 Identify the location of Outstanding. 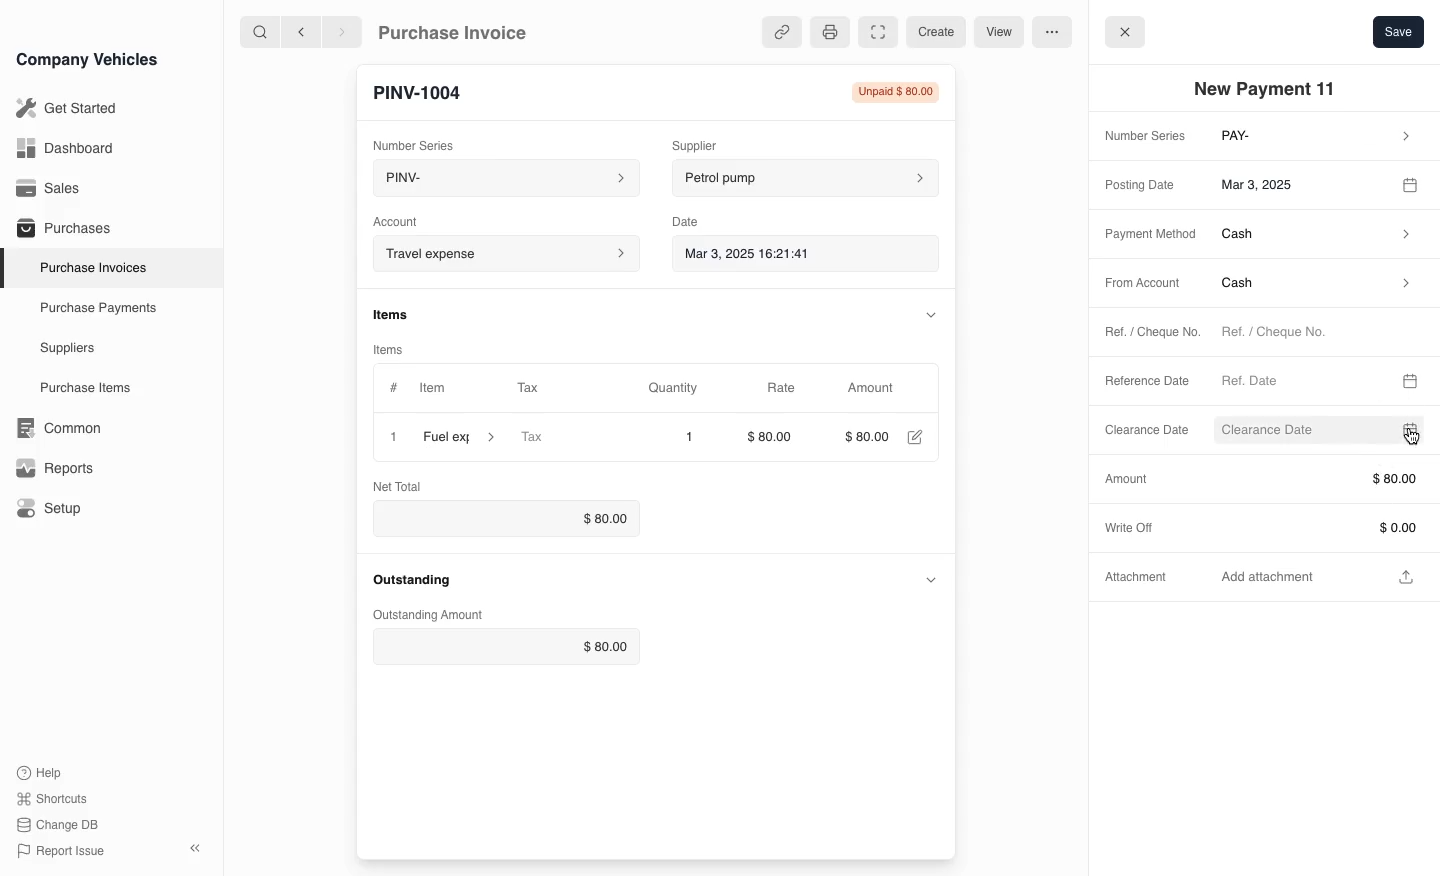
(412, 579).